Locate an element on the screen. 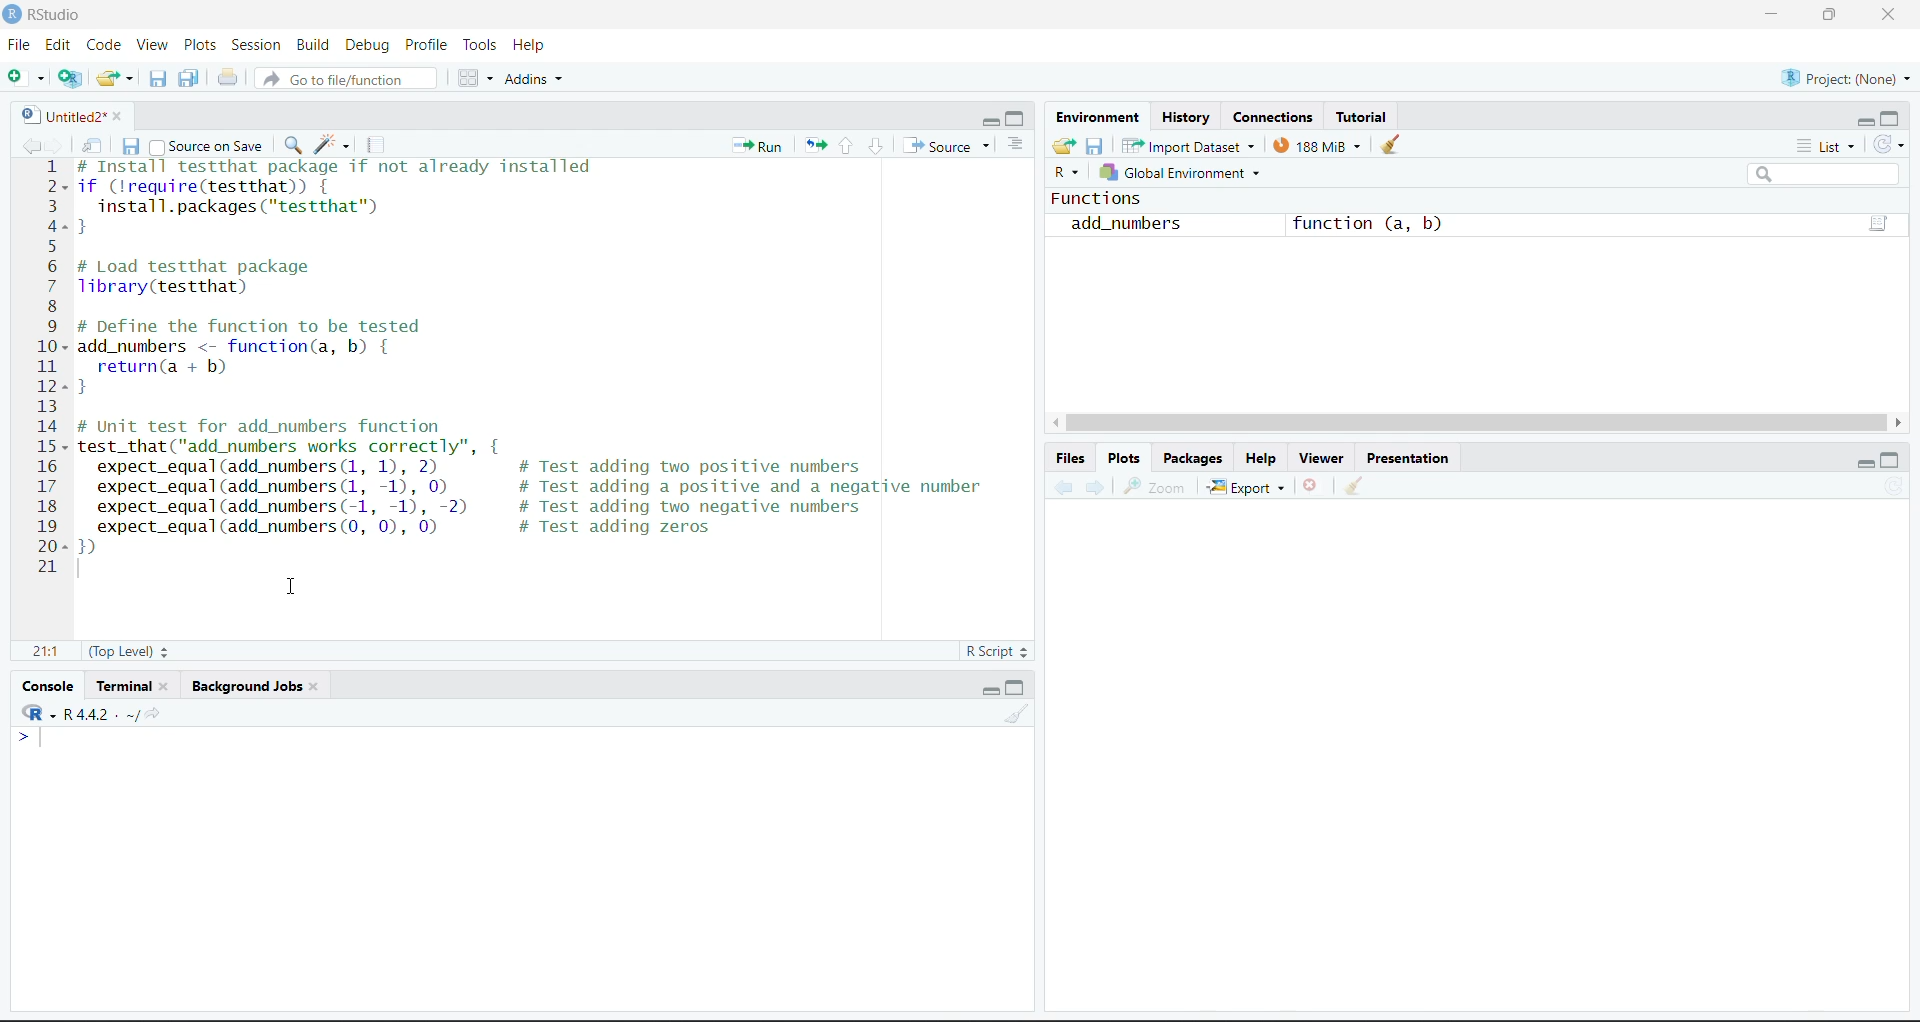 This screenshot has height=1022, width=1920. close is located at coordinates (167, 683).